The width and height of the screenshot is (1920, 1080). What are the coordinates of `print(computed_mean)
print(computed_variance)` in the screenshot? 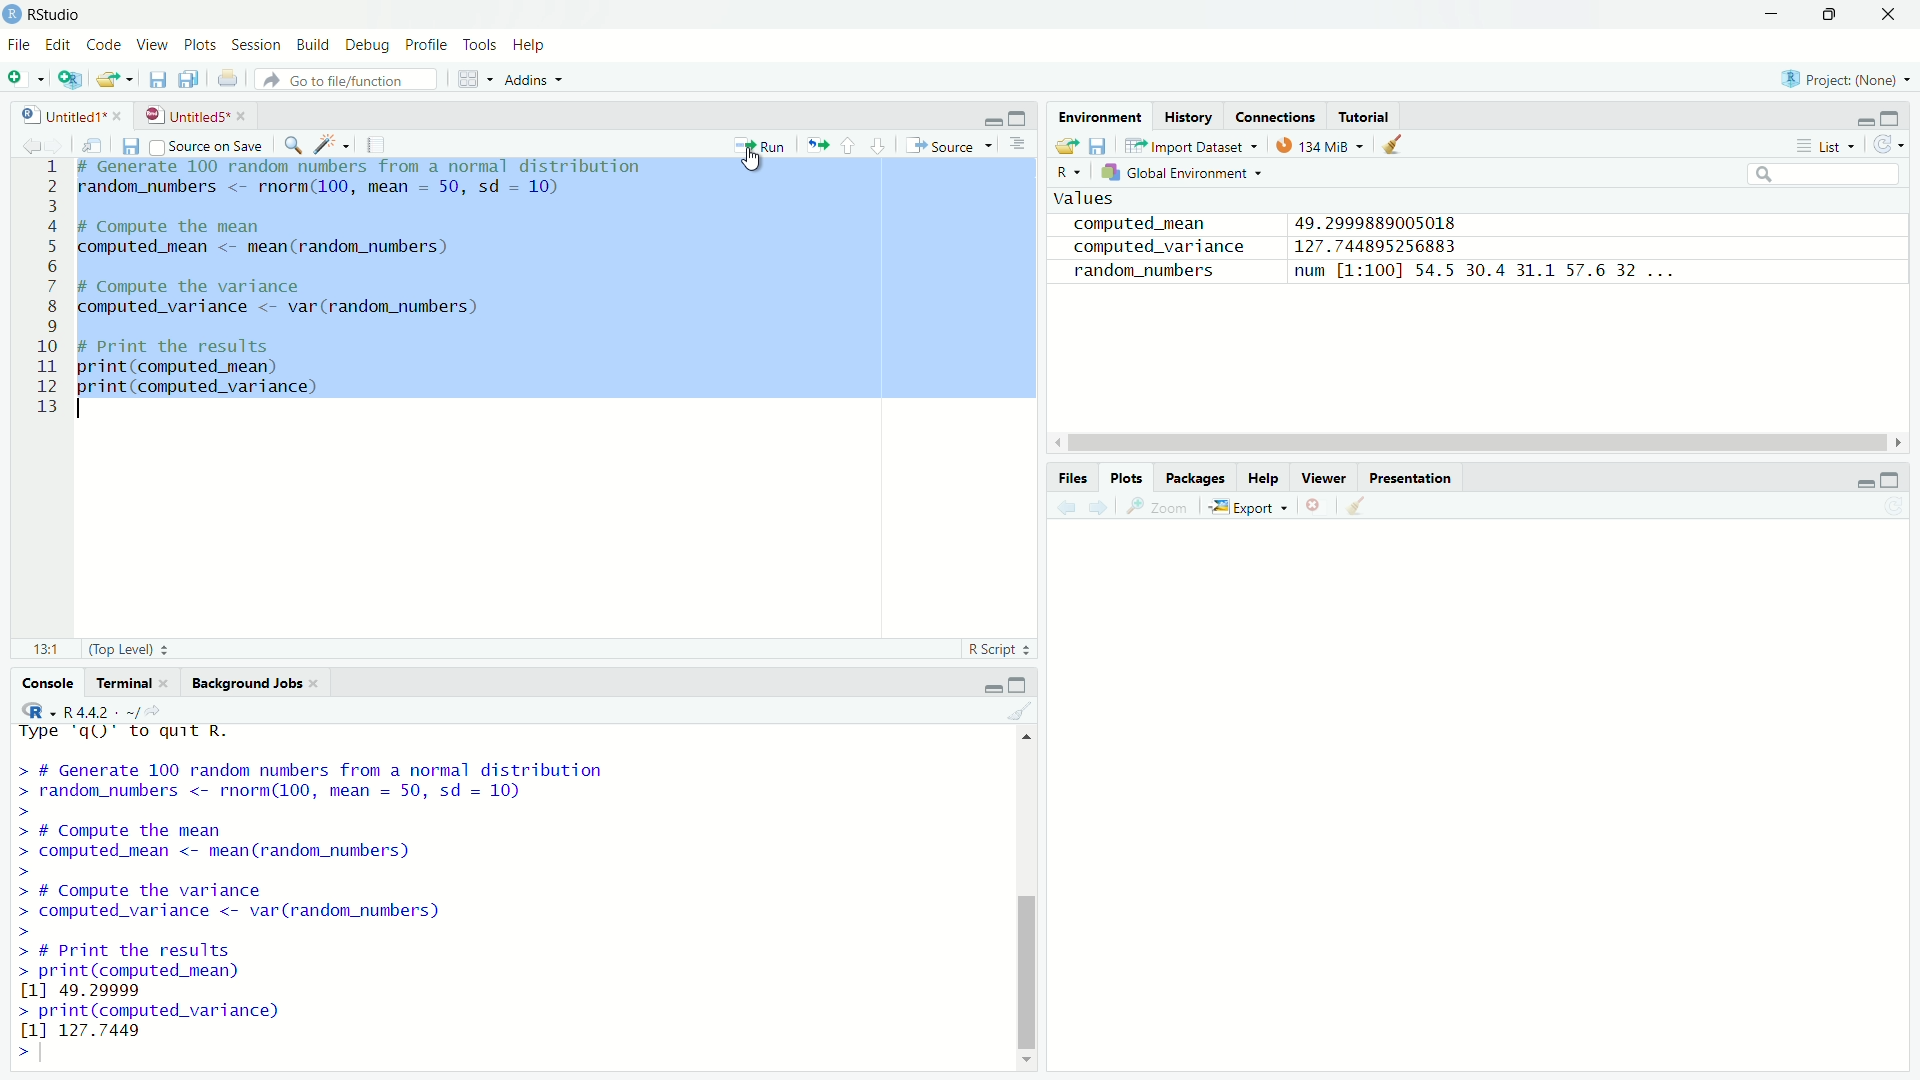 It's located at (221, 377).